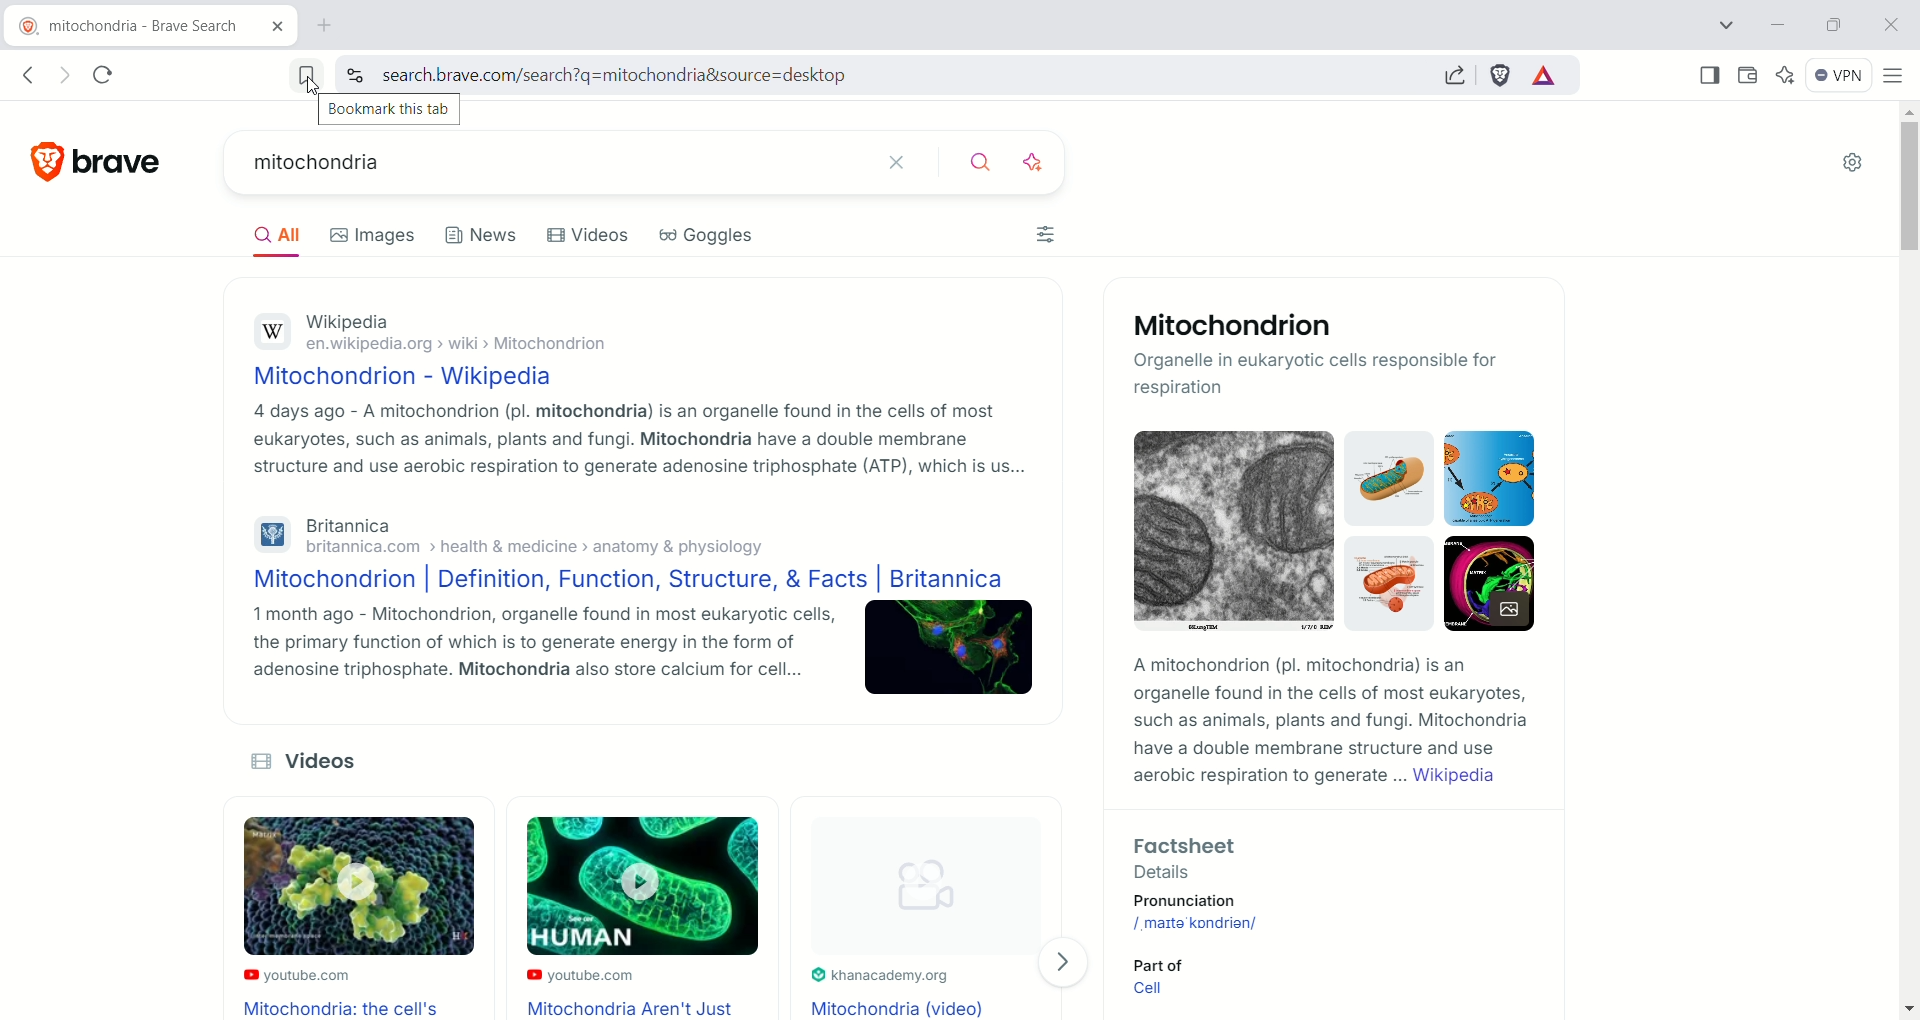  Describe the element at coordinates (26, 75) in the screenshot. I see `go back` at that location.